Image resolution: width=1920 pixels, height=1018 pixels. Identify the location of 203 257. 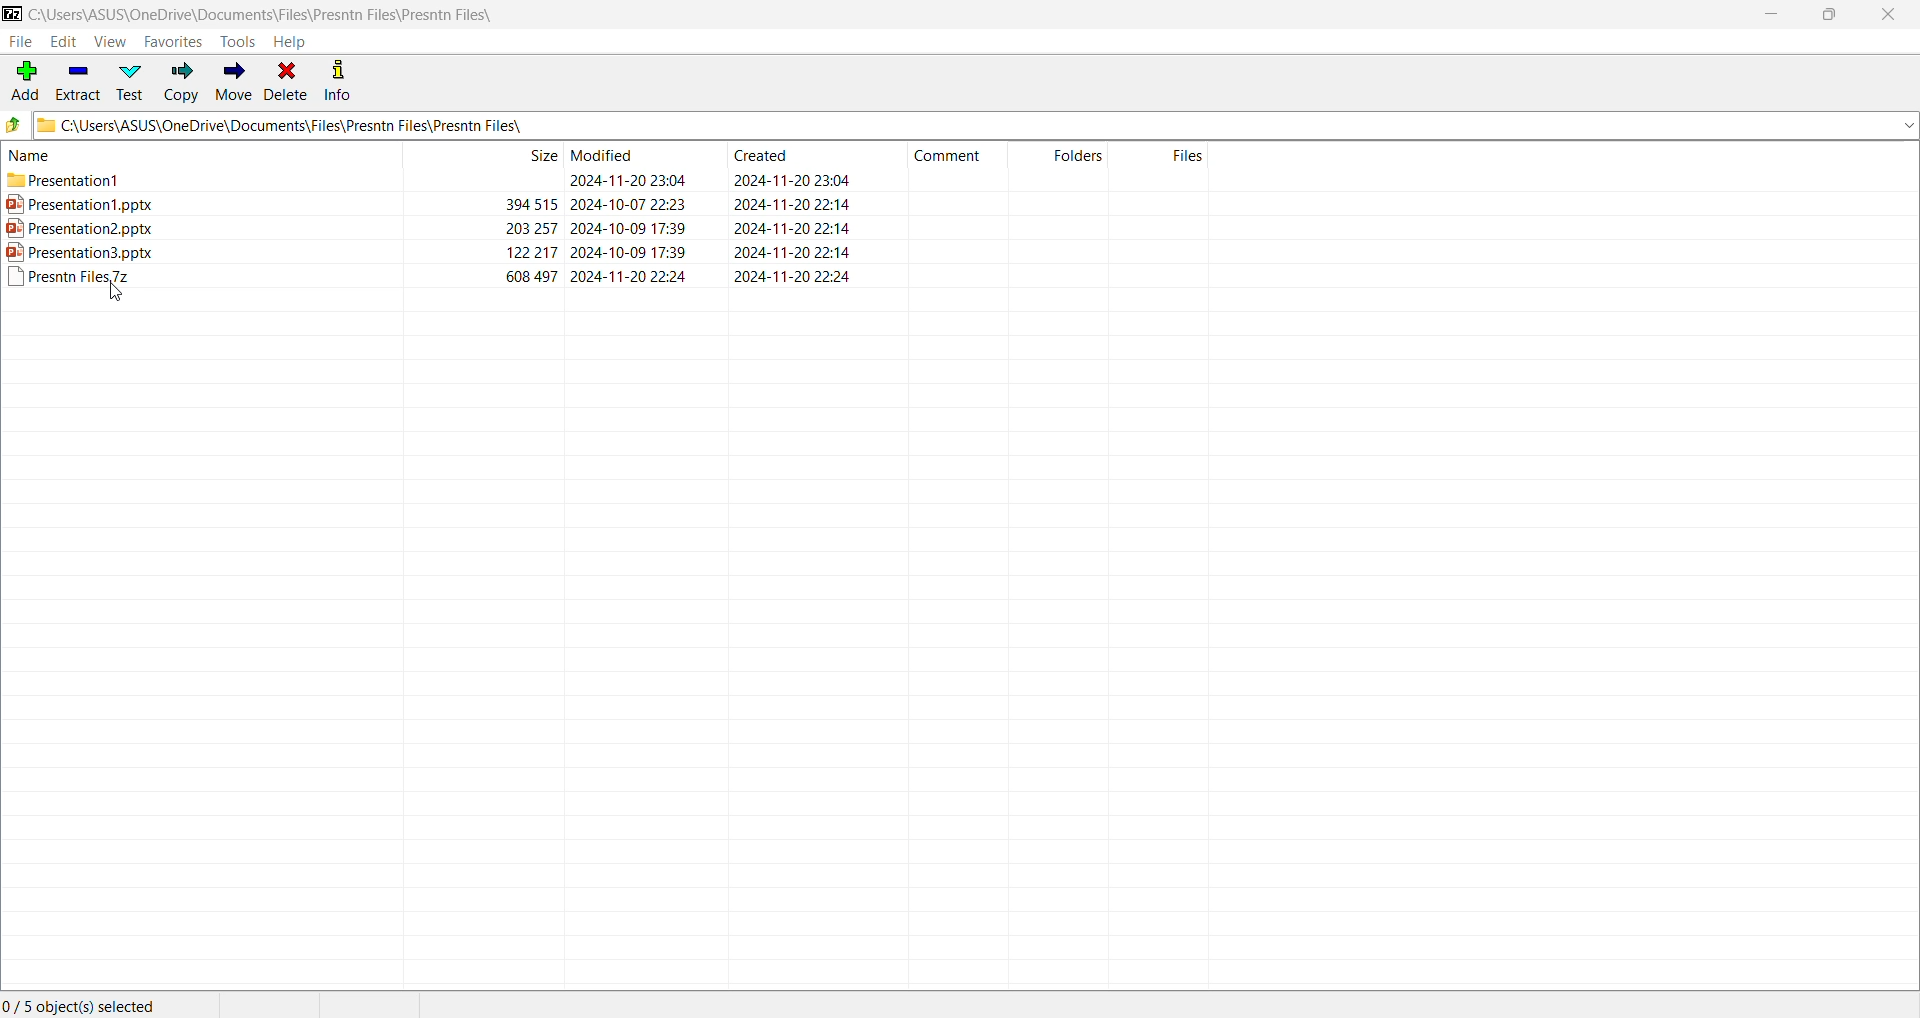
(524, 228).